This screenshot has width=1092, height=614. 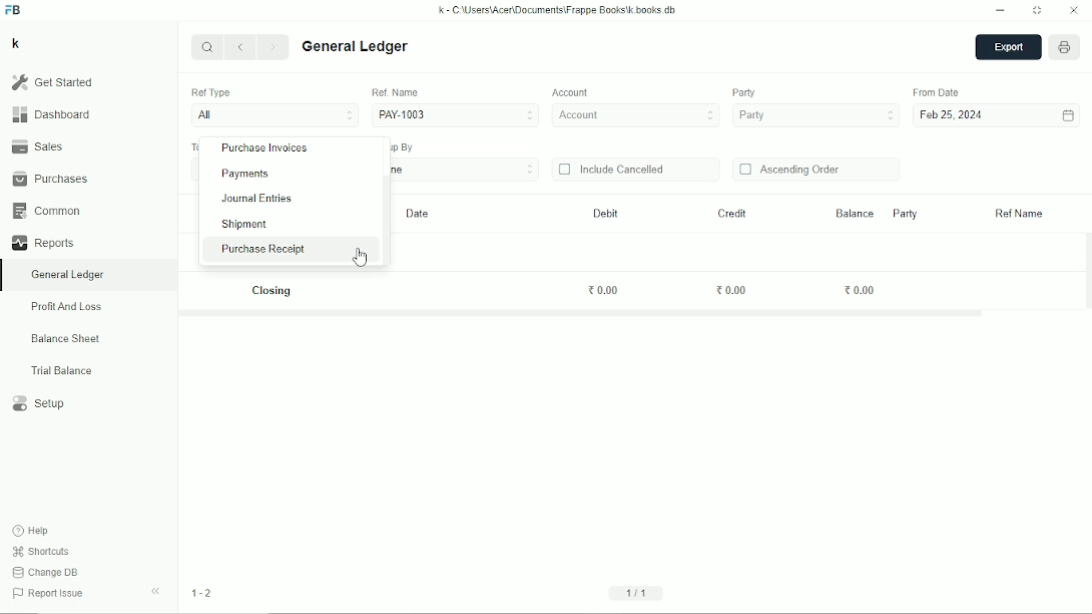 What do you see at coordinates (455, 114) in the screenshot?
I see `PAY-1003` at bounding box center [455, 114].